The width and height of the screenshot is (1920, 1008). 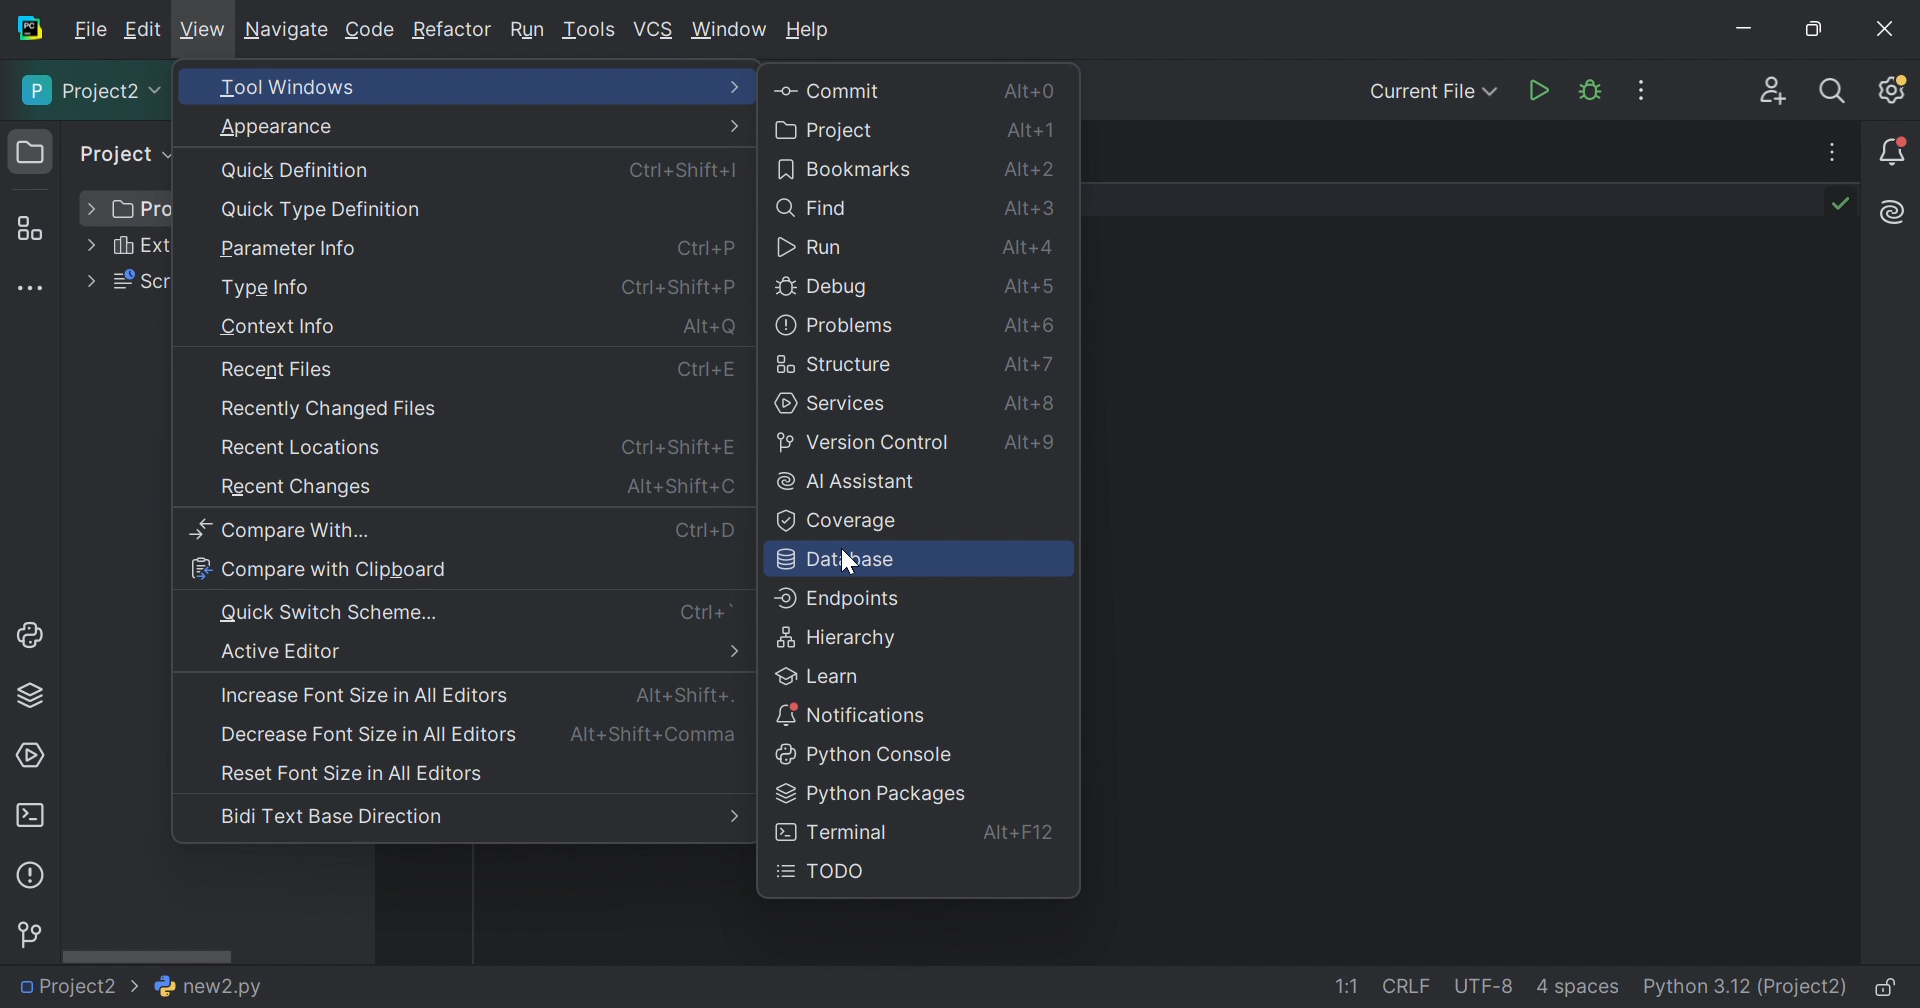 What do you see at coordinates (319, 209) in the screenshot?
I see `Quick type definition` at bounding box center [319, 209].